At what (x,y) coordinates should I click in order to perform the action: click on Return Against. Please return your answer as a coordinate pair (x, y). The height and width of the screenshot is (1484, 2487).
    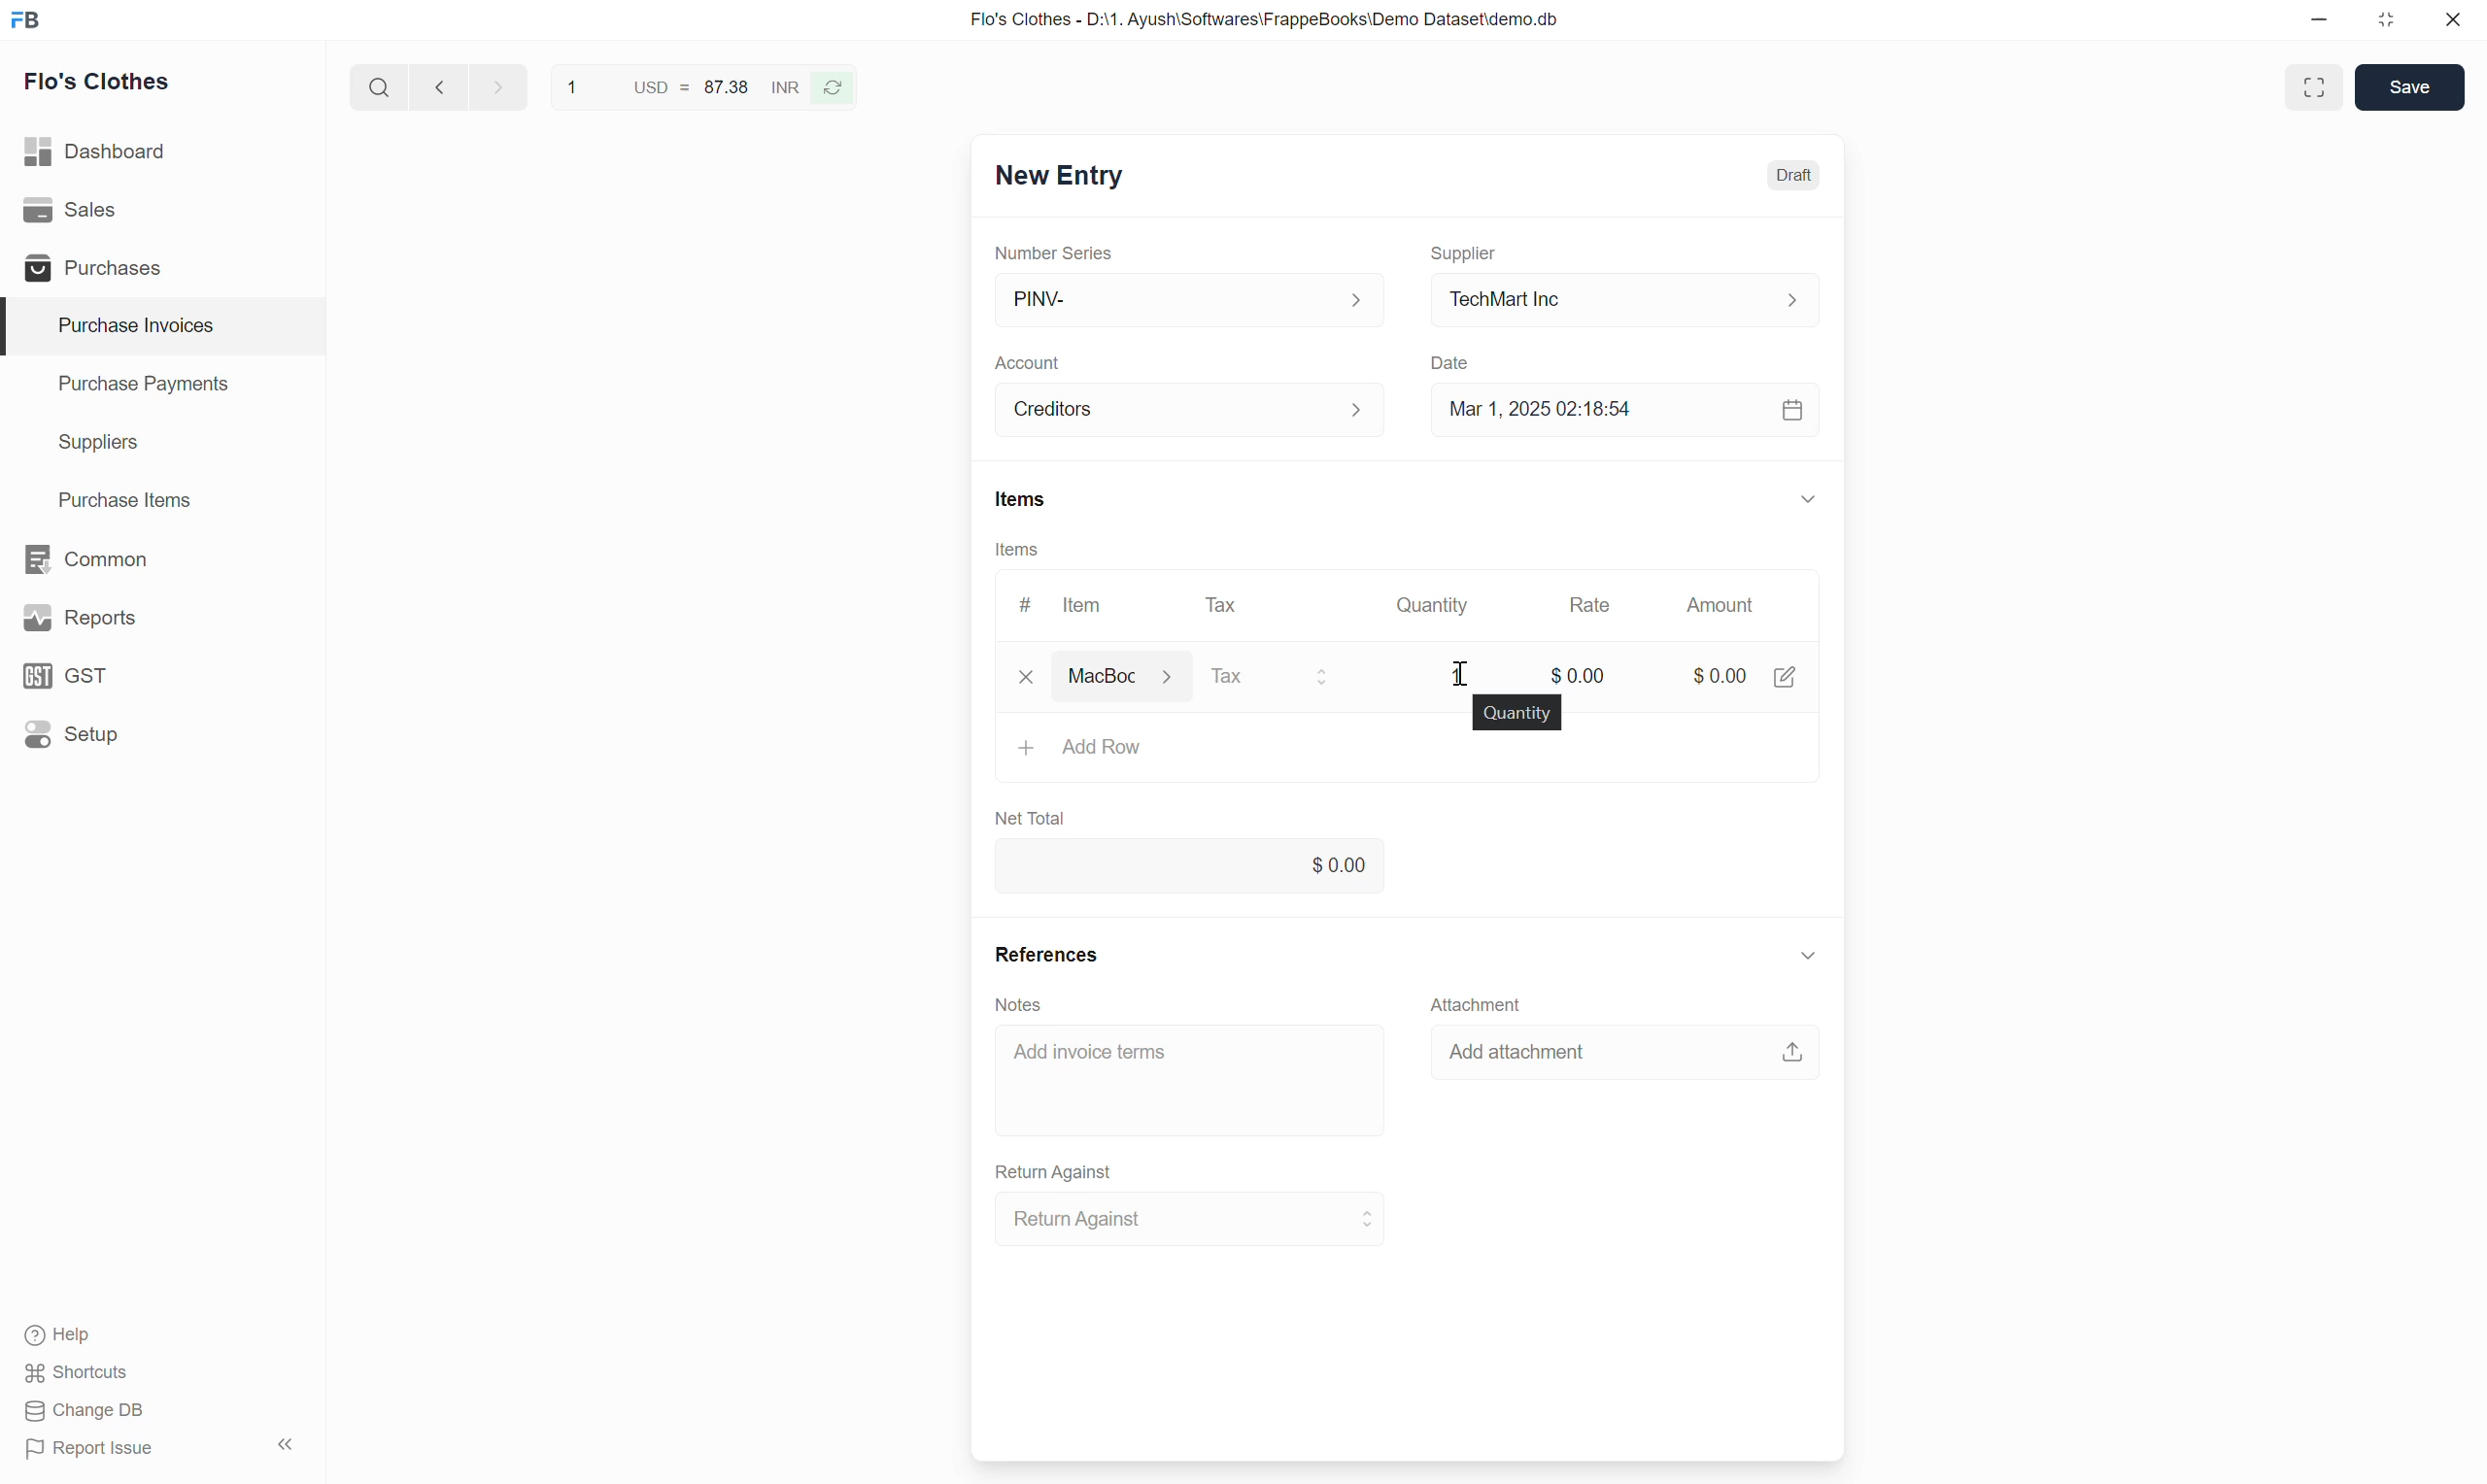
    Looking at the image, I should click on (1055, 1173).